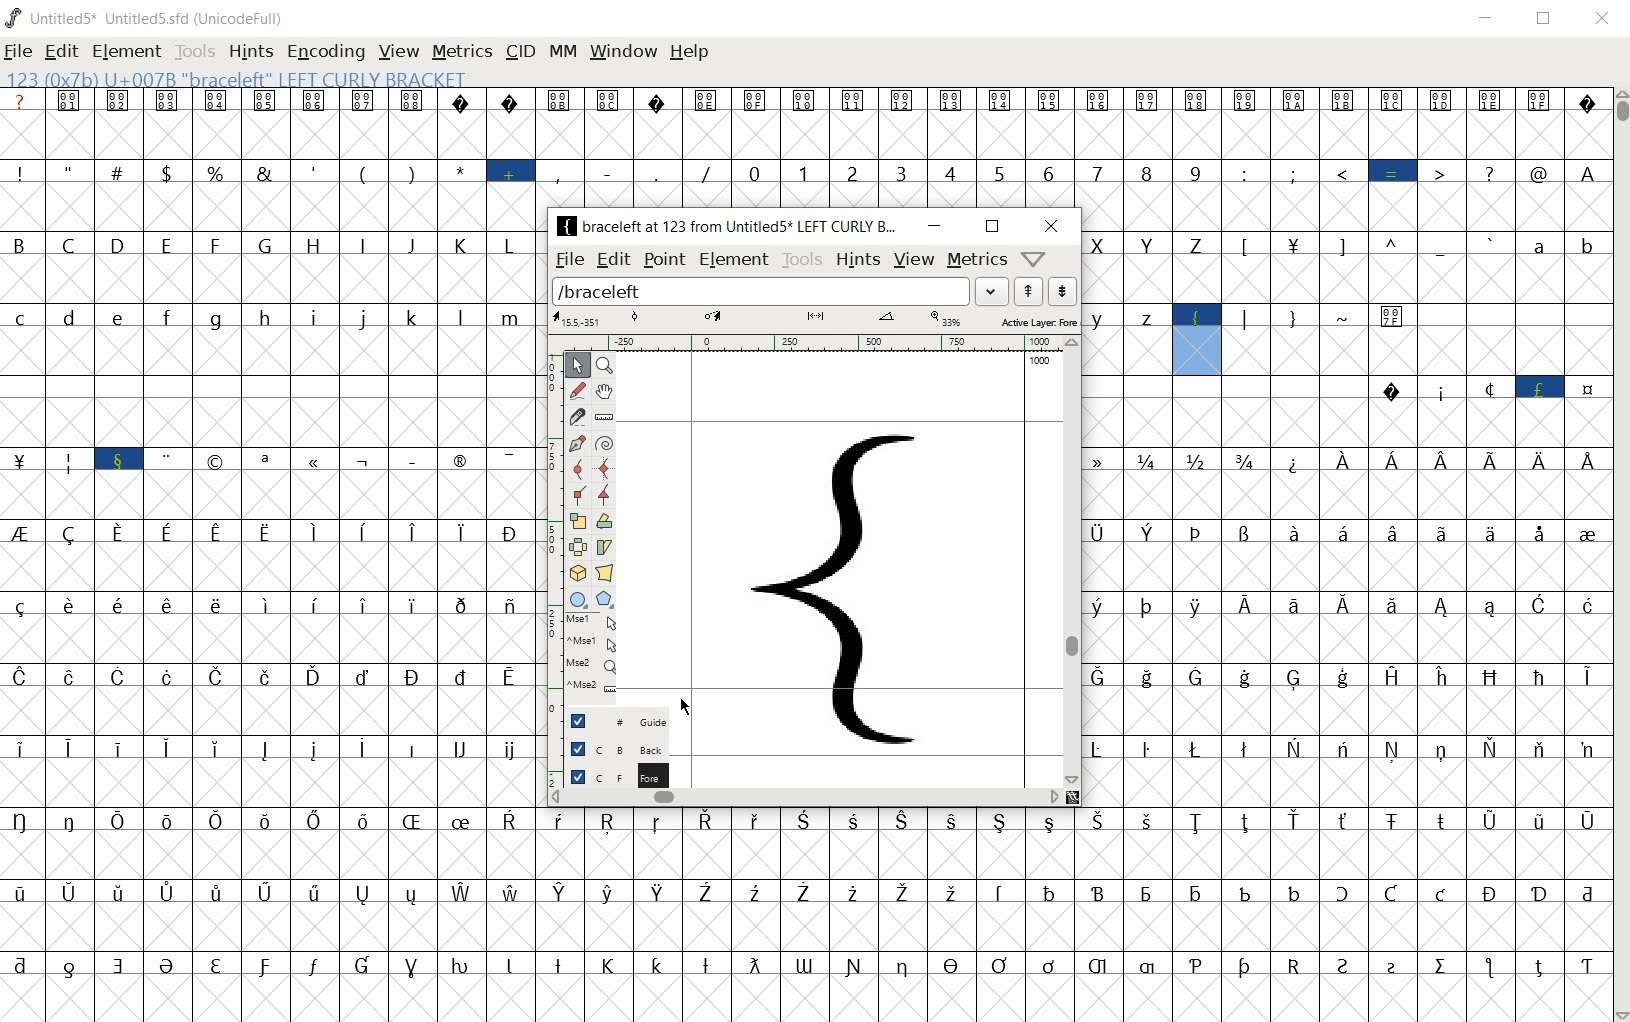 This screenshot has width=1630, height=1022. I want to click on point, so click(664, 261).